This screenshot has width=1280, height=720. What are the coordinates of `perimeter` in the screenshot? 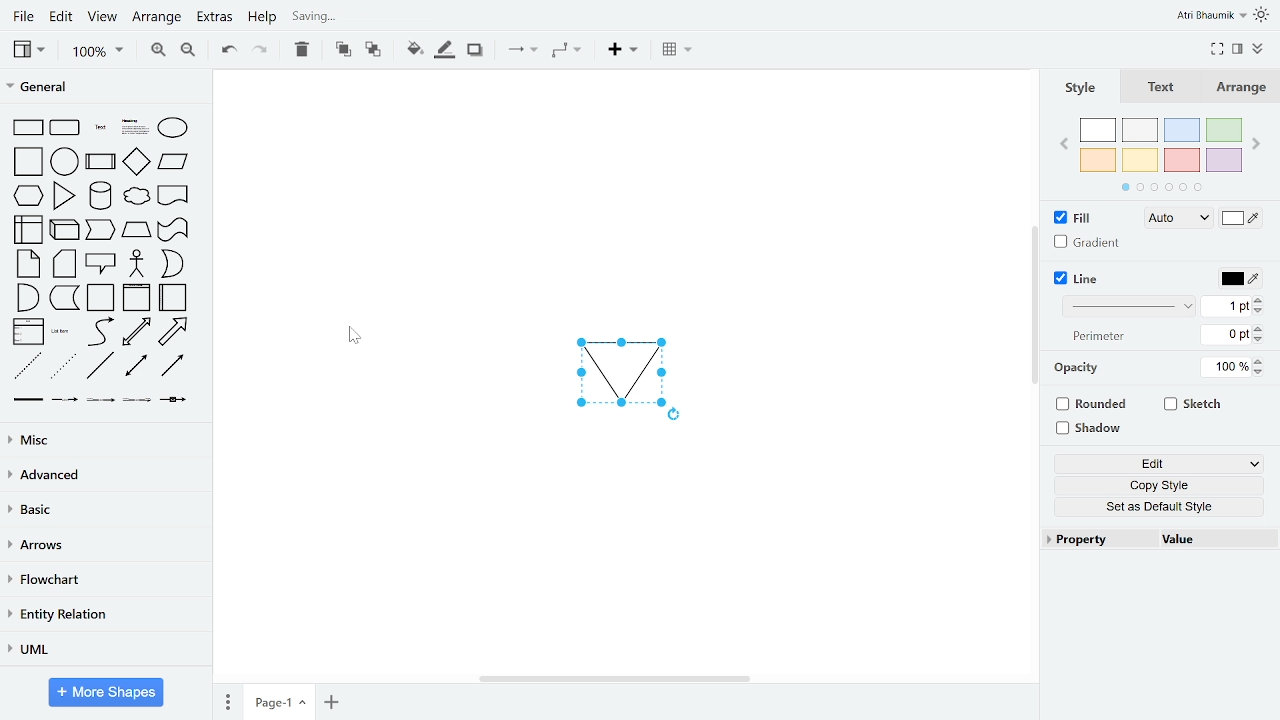 It's located at (1096, 337).